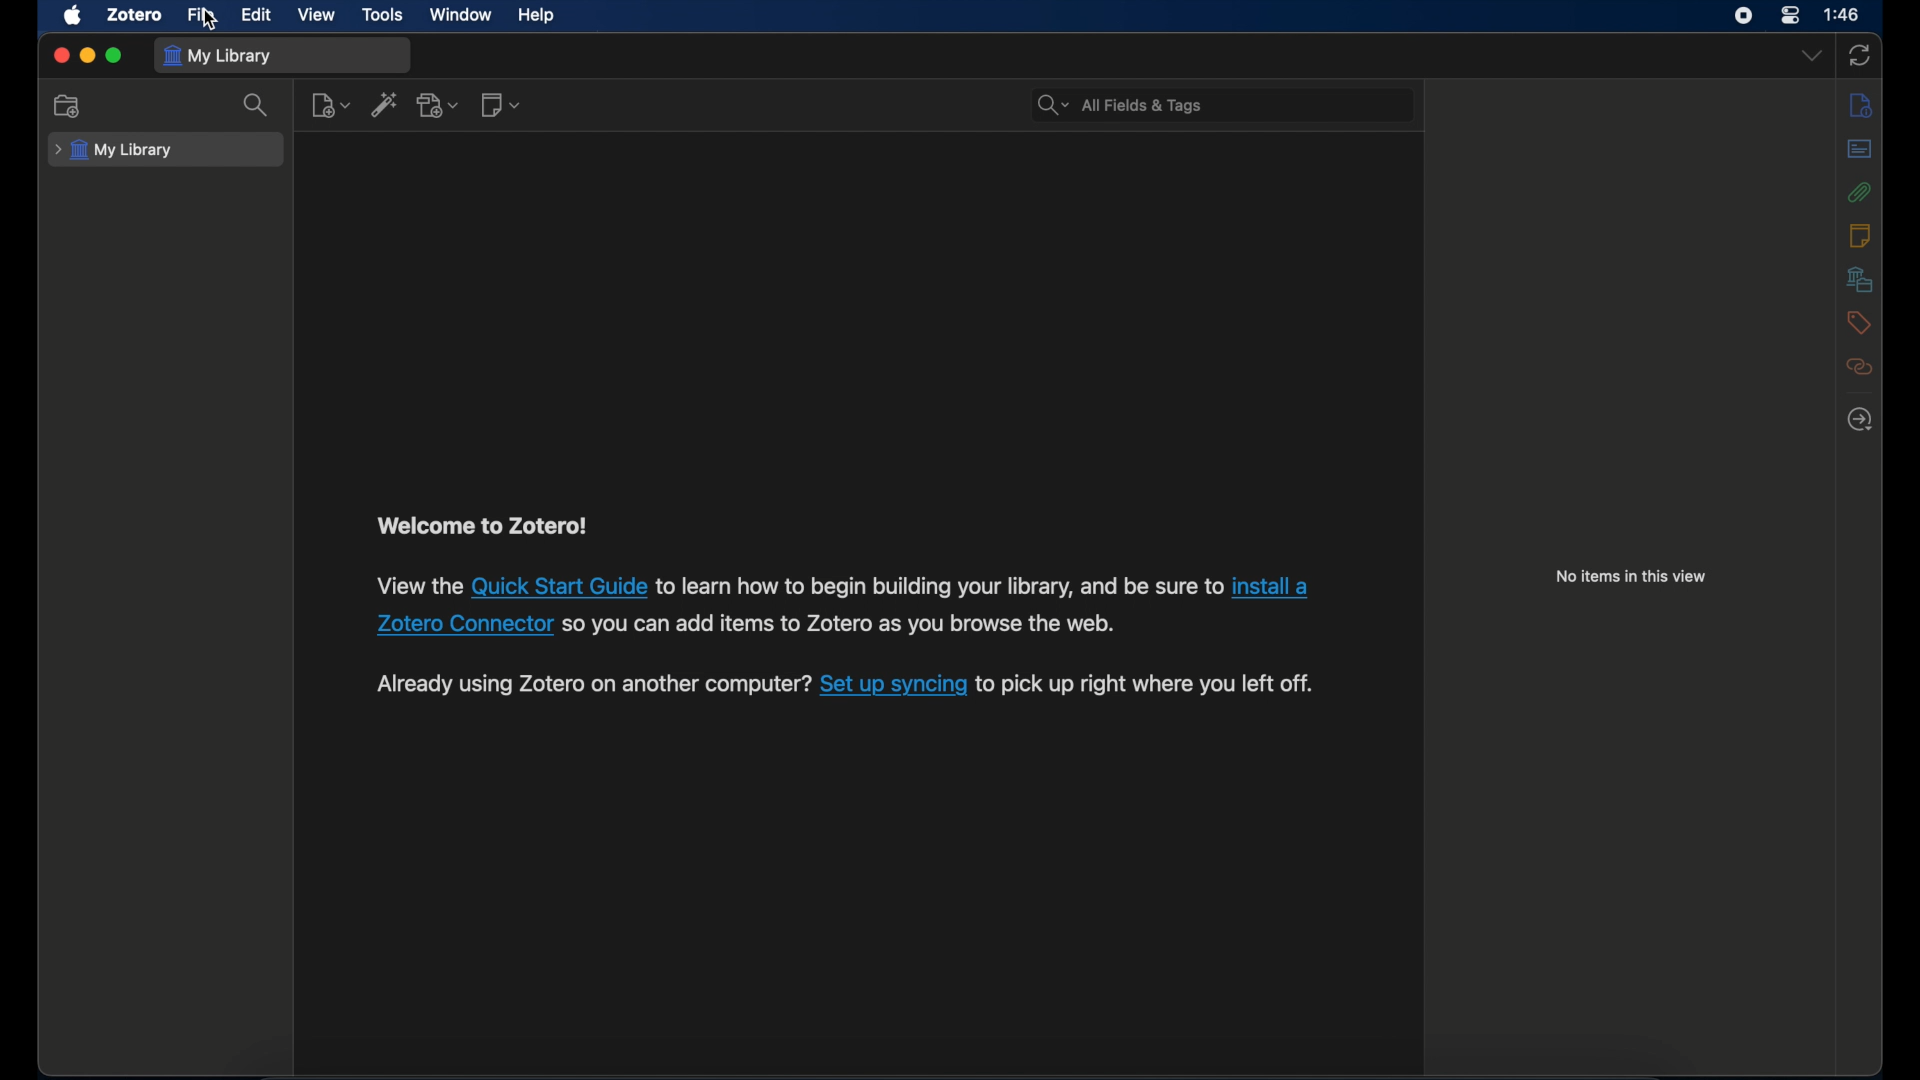 Image resolution: width=1920 pixels, height=1080 pixels. I want to click on so you can add items to Zotero as you browse the web., so click(843, 626).